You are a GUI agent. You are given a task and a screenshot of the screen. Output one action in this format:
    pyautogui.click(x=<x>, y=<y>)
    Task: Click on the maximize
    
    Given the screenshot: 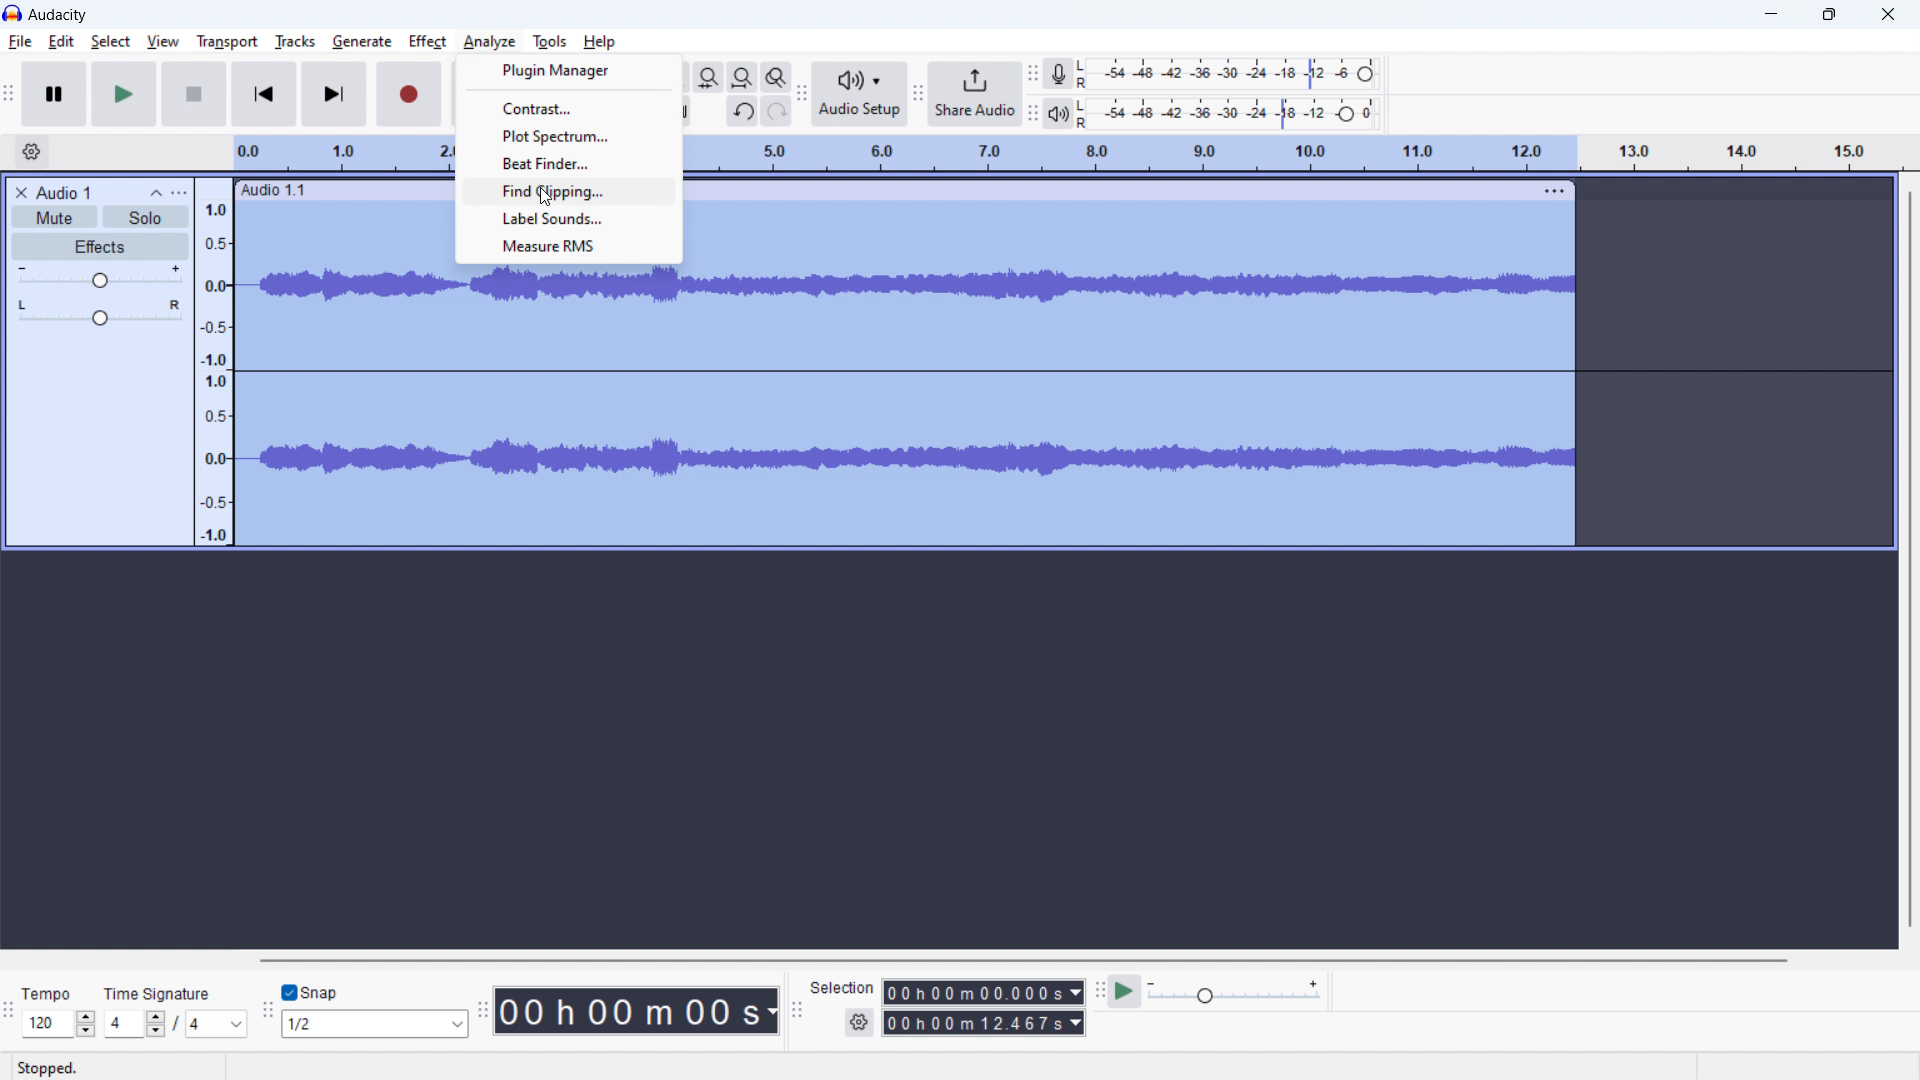 What is the action you would take?
    pyautogui.click(x=1829, y=14)
    